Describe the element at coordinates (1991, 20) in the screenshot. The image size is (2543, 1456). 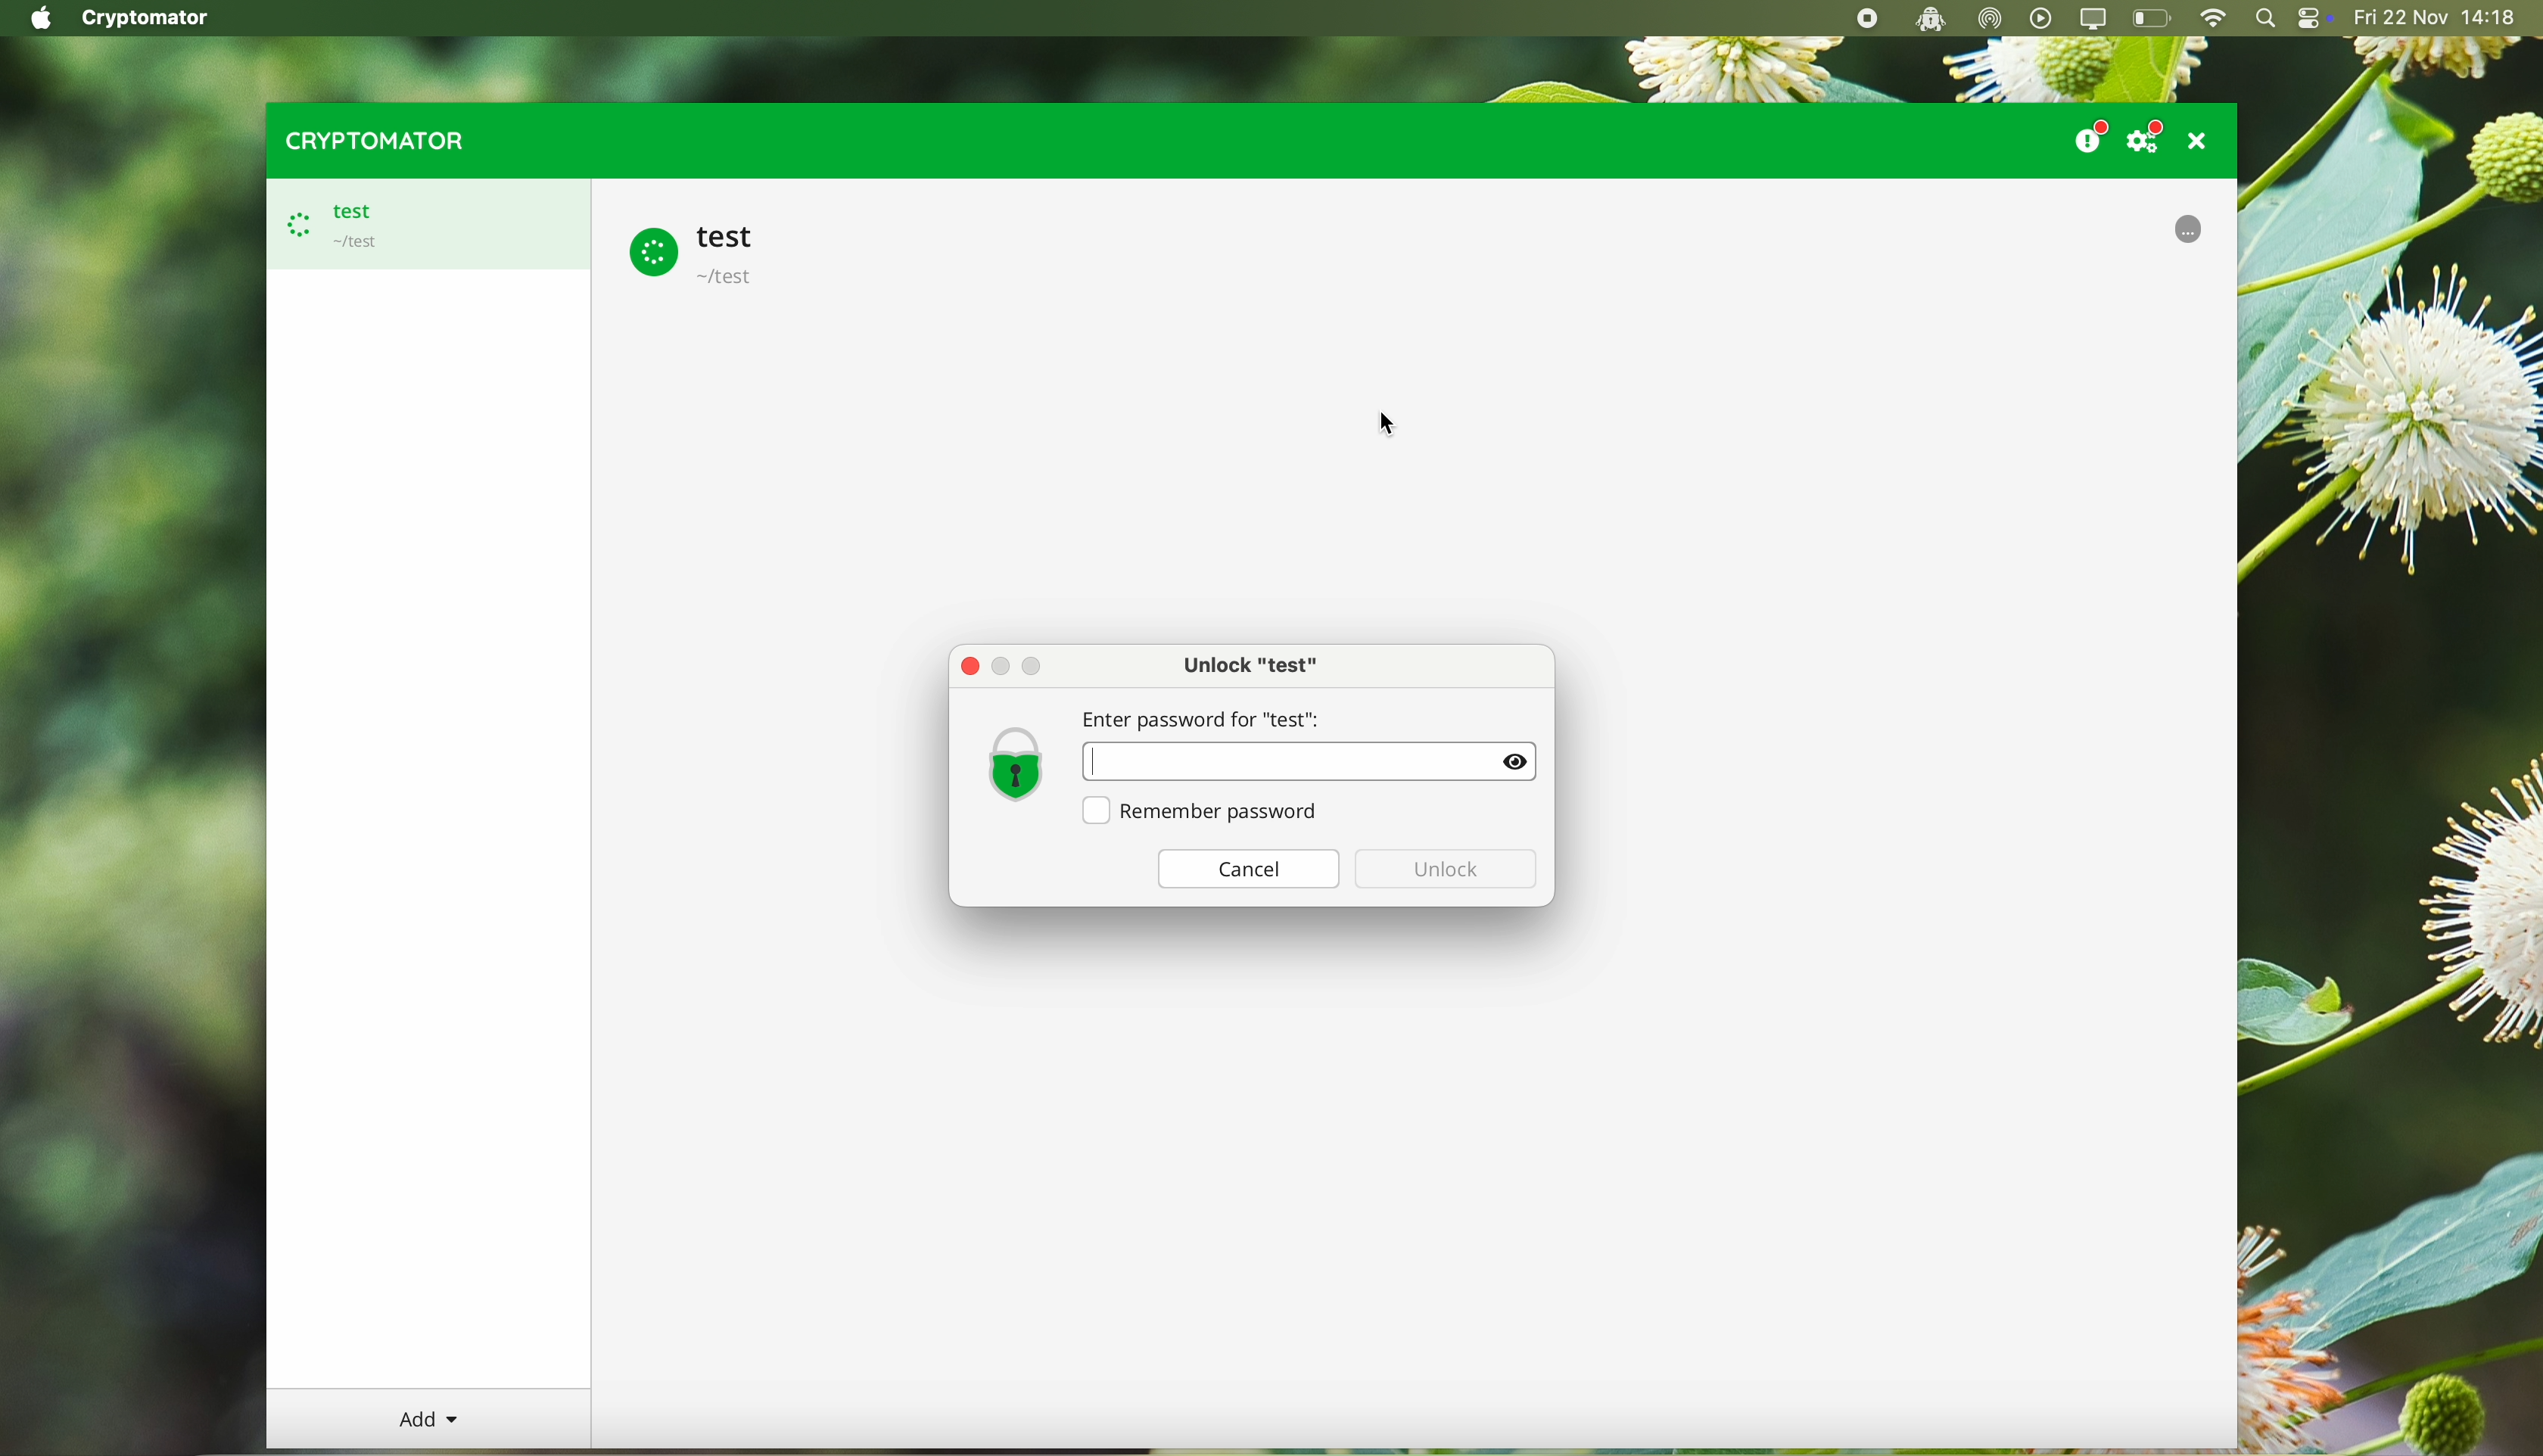
I see `airdrop` at that location.